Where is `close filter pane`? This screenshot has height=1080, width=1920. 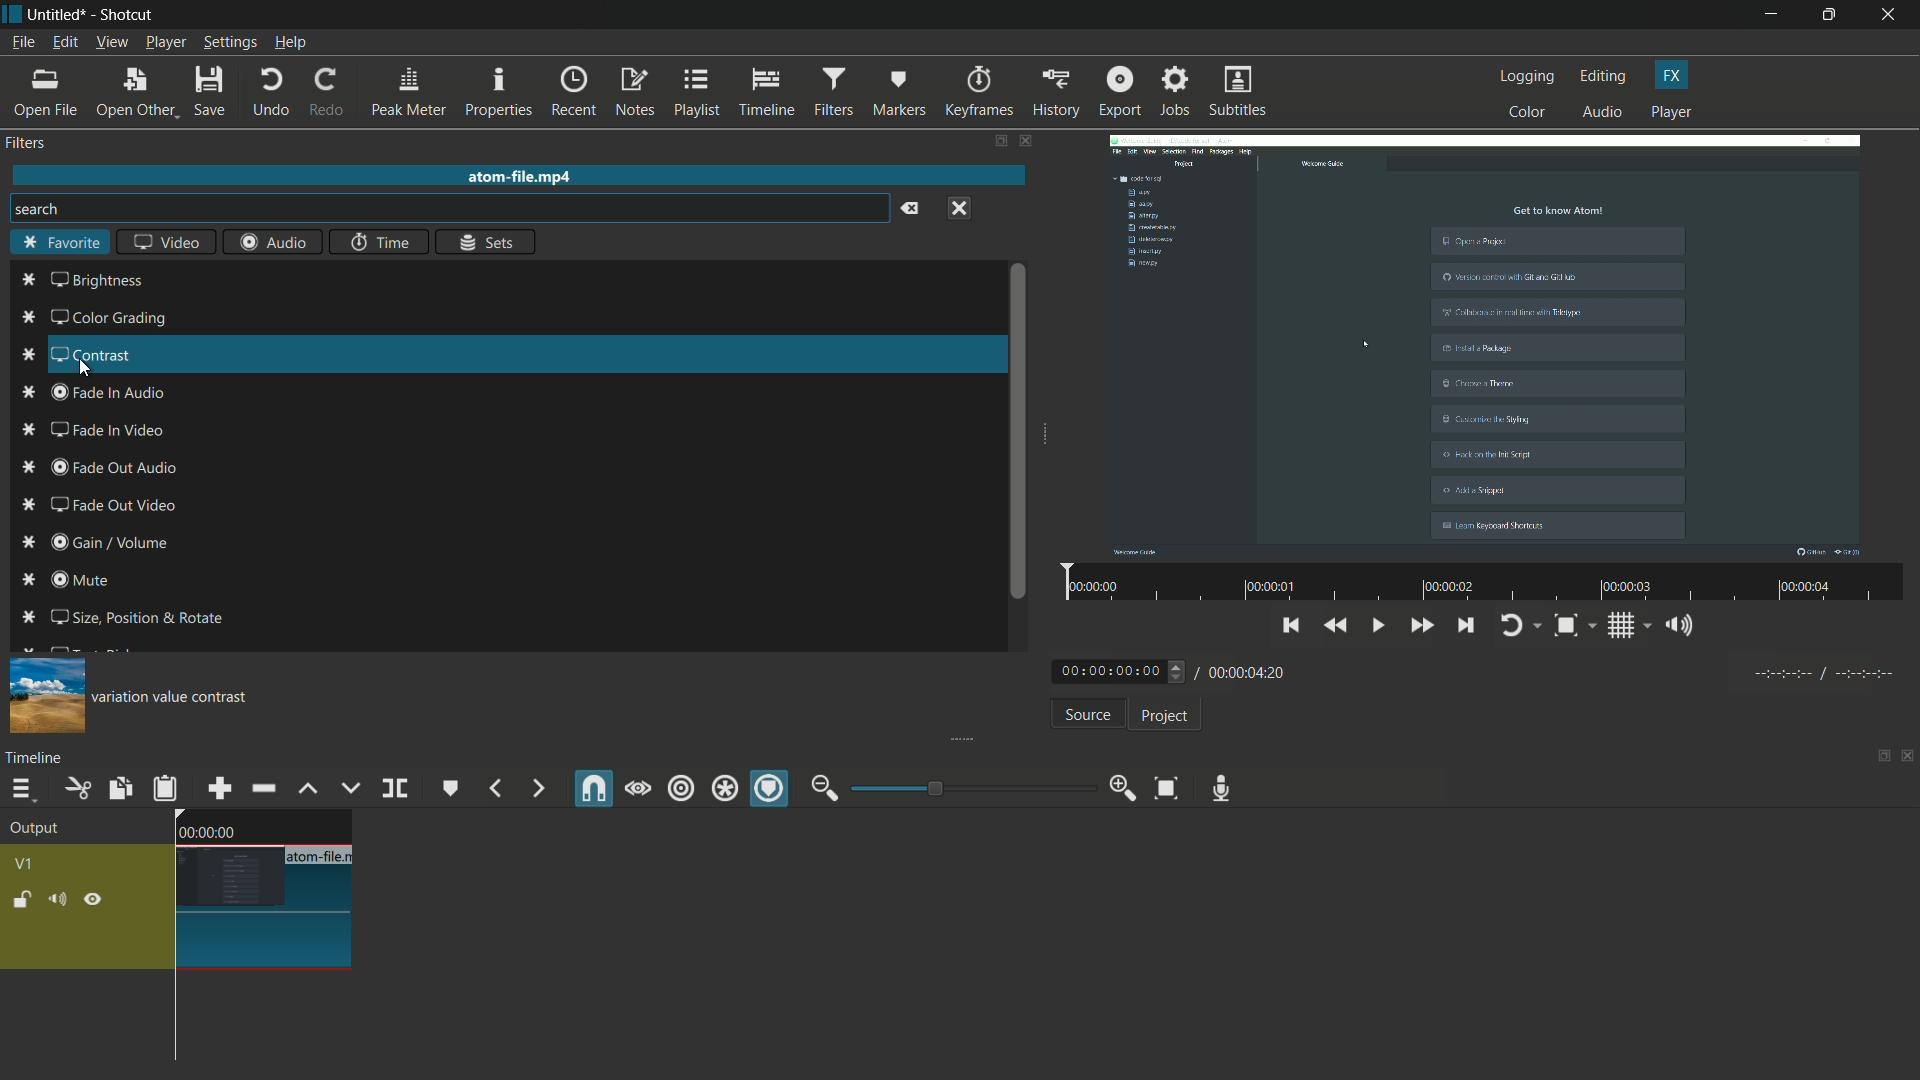 close filter pane is located at coordinates (1028, 143).